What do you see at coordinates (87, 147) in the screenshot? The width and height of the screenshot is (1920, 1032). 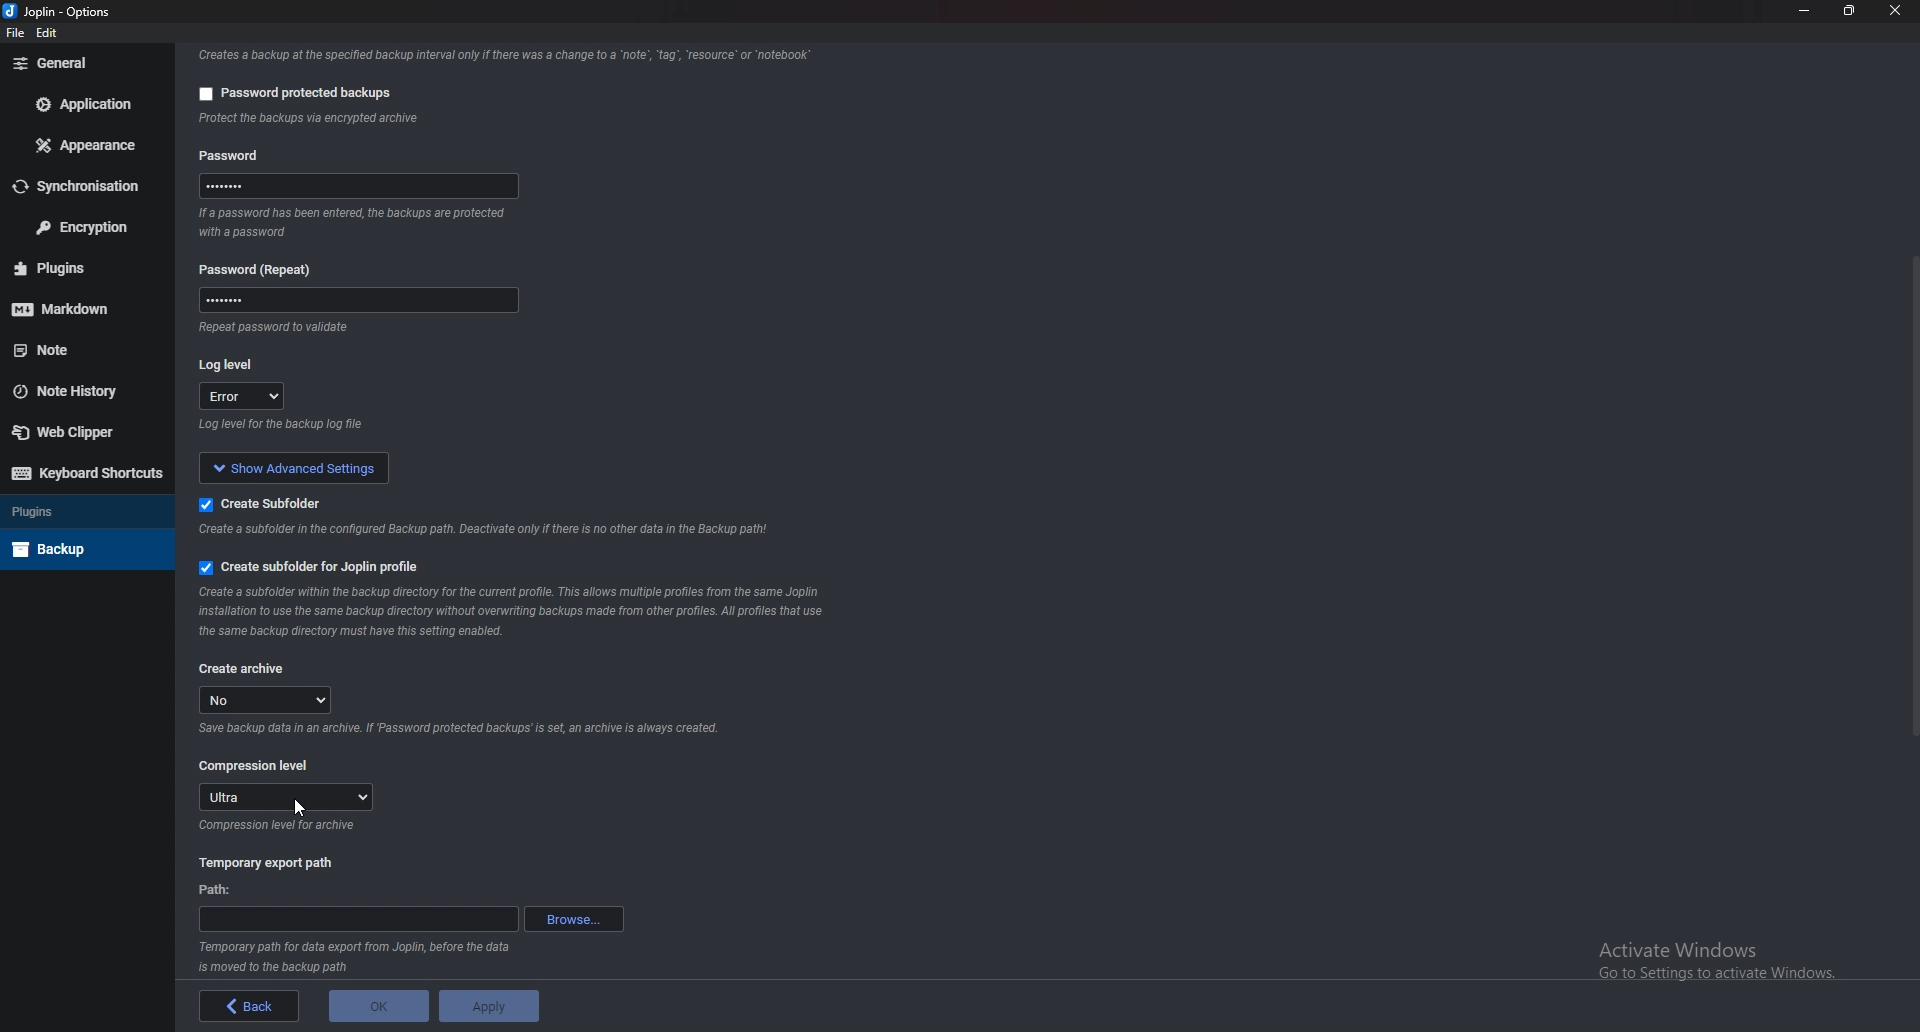 I see `Appearance` at bounding box center [87, 147].